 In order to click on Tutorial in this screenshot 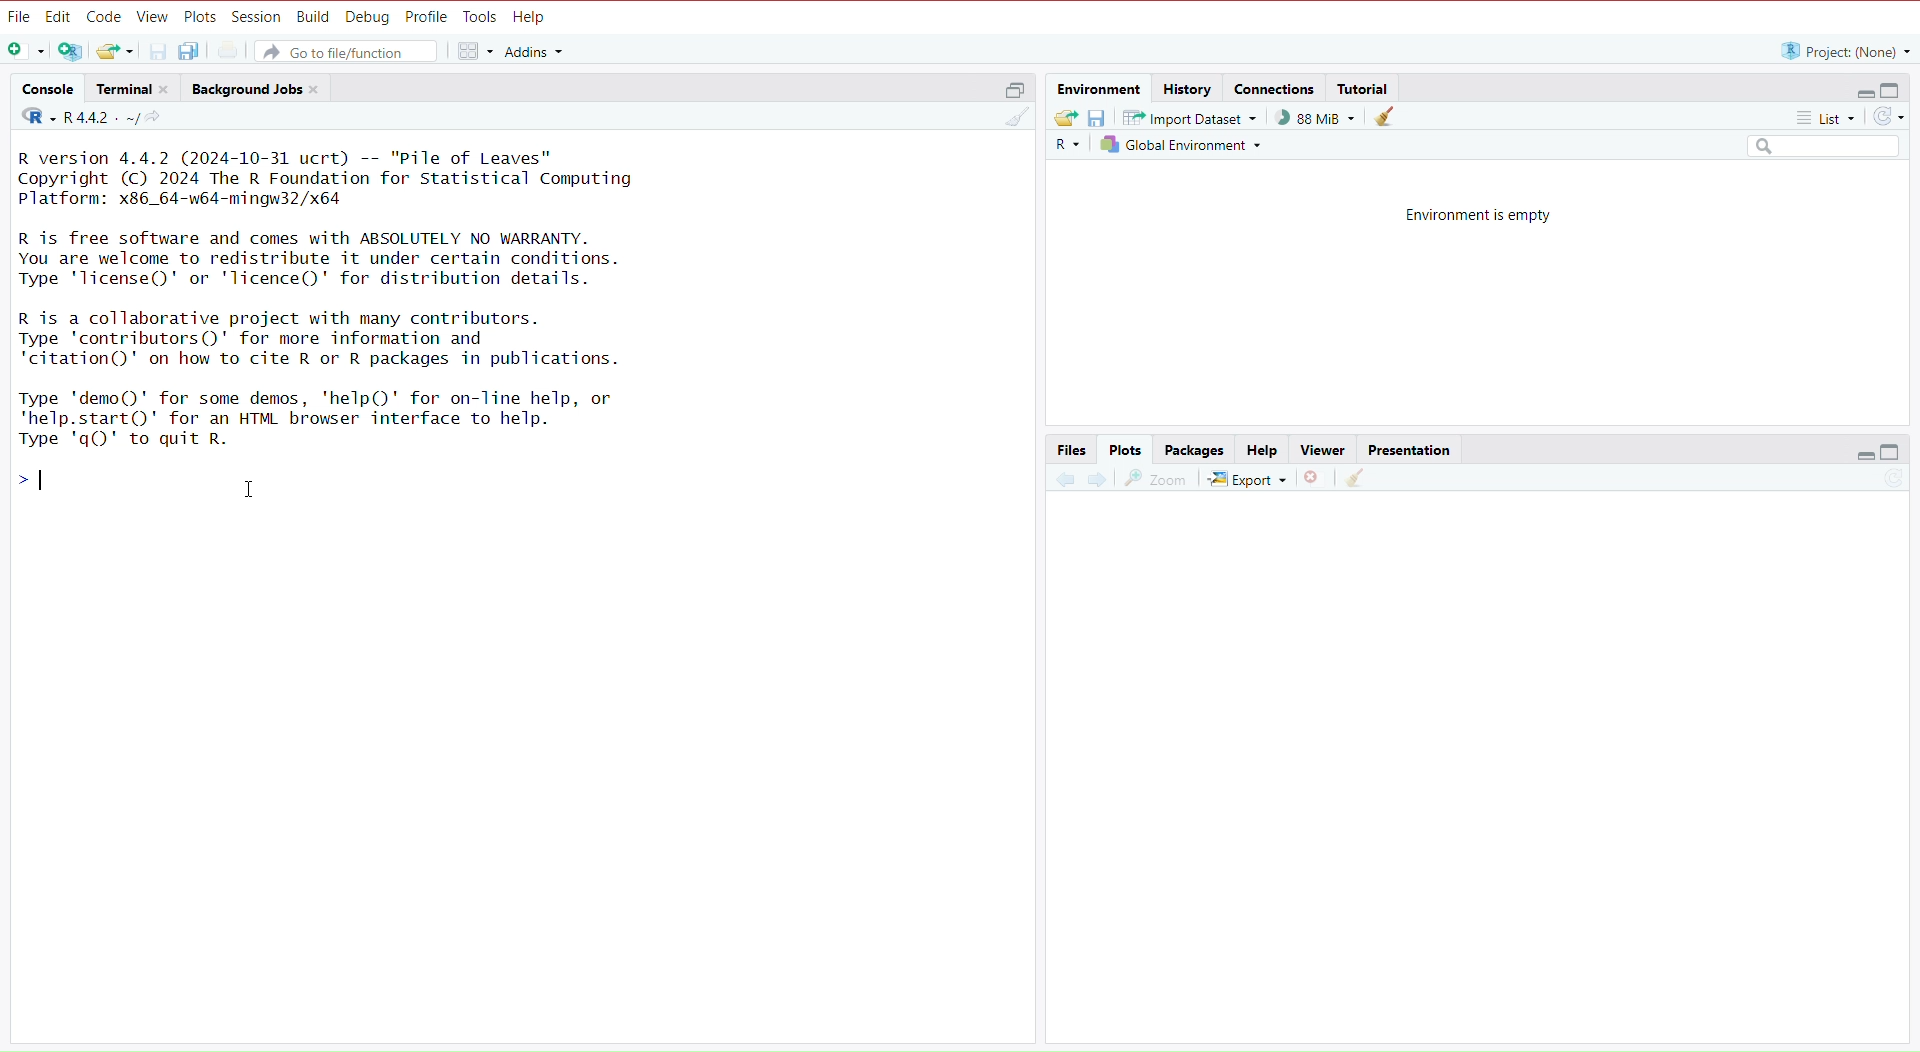, I will do `click(1366, 87)`.